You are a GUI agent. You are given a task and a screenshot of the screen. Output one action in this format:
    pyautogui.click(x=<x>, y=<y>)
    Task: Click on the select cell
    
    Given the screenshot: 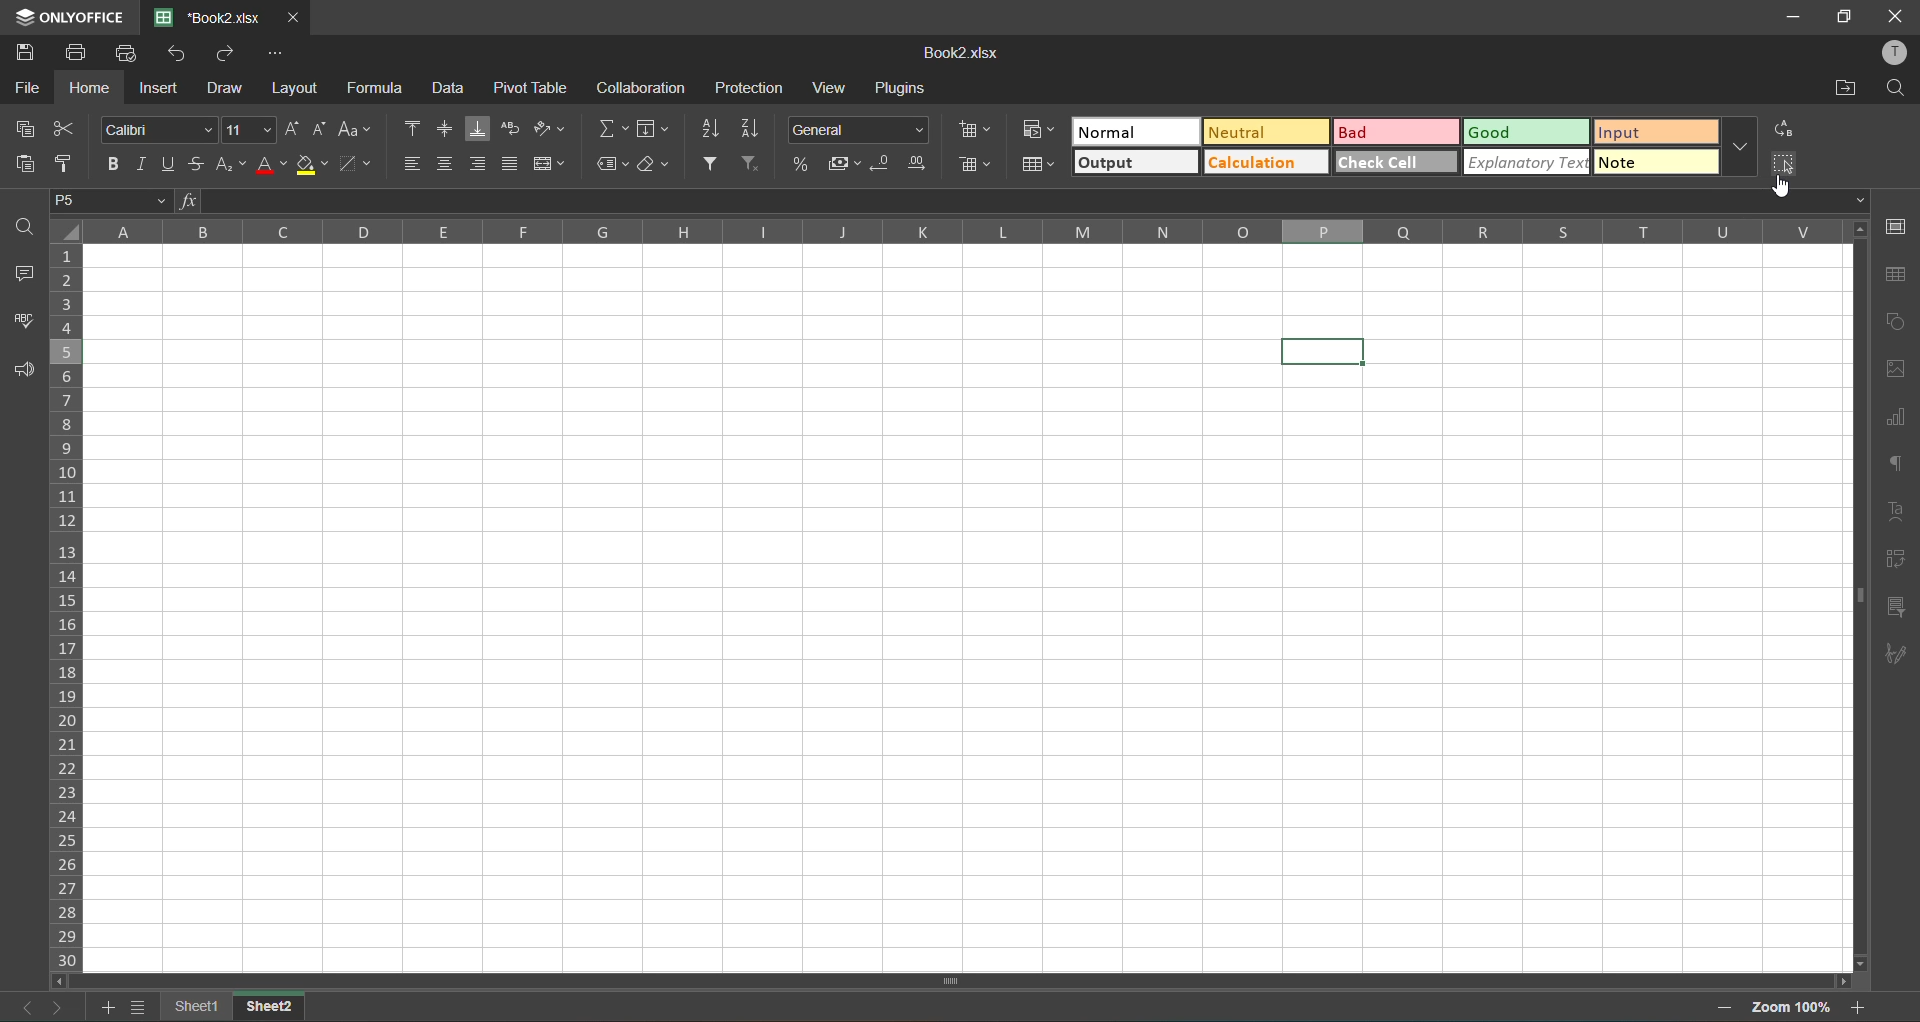 What is the action you would take?
    pyautogui.click(x=1783, y=167)
    